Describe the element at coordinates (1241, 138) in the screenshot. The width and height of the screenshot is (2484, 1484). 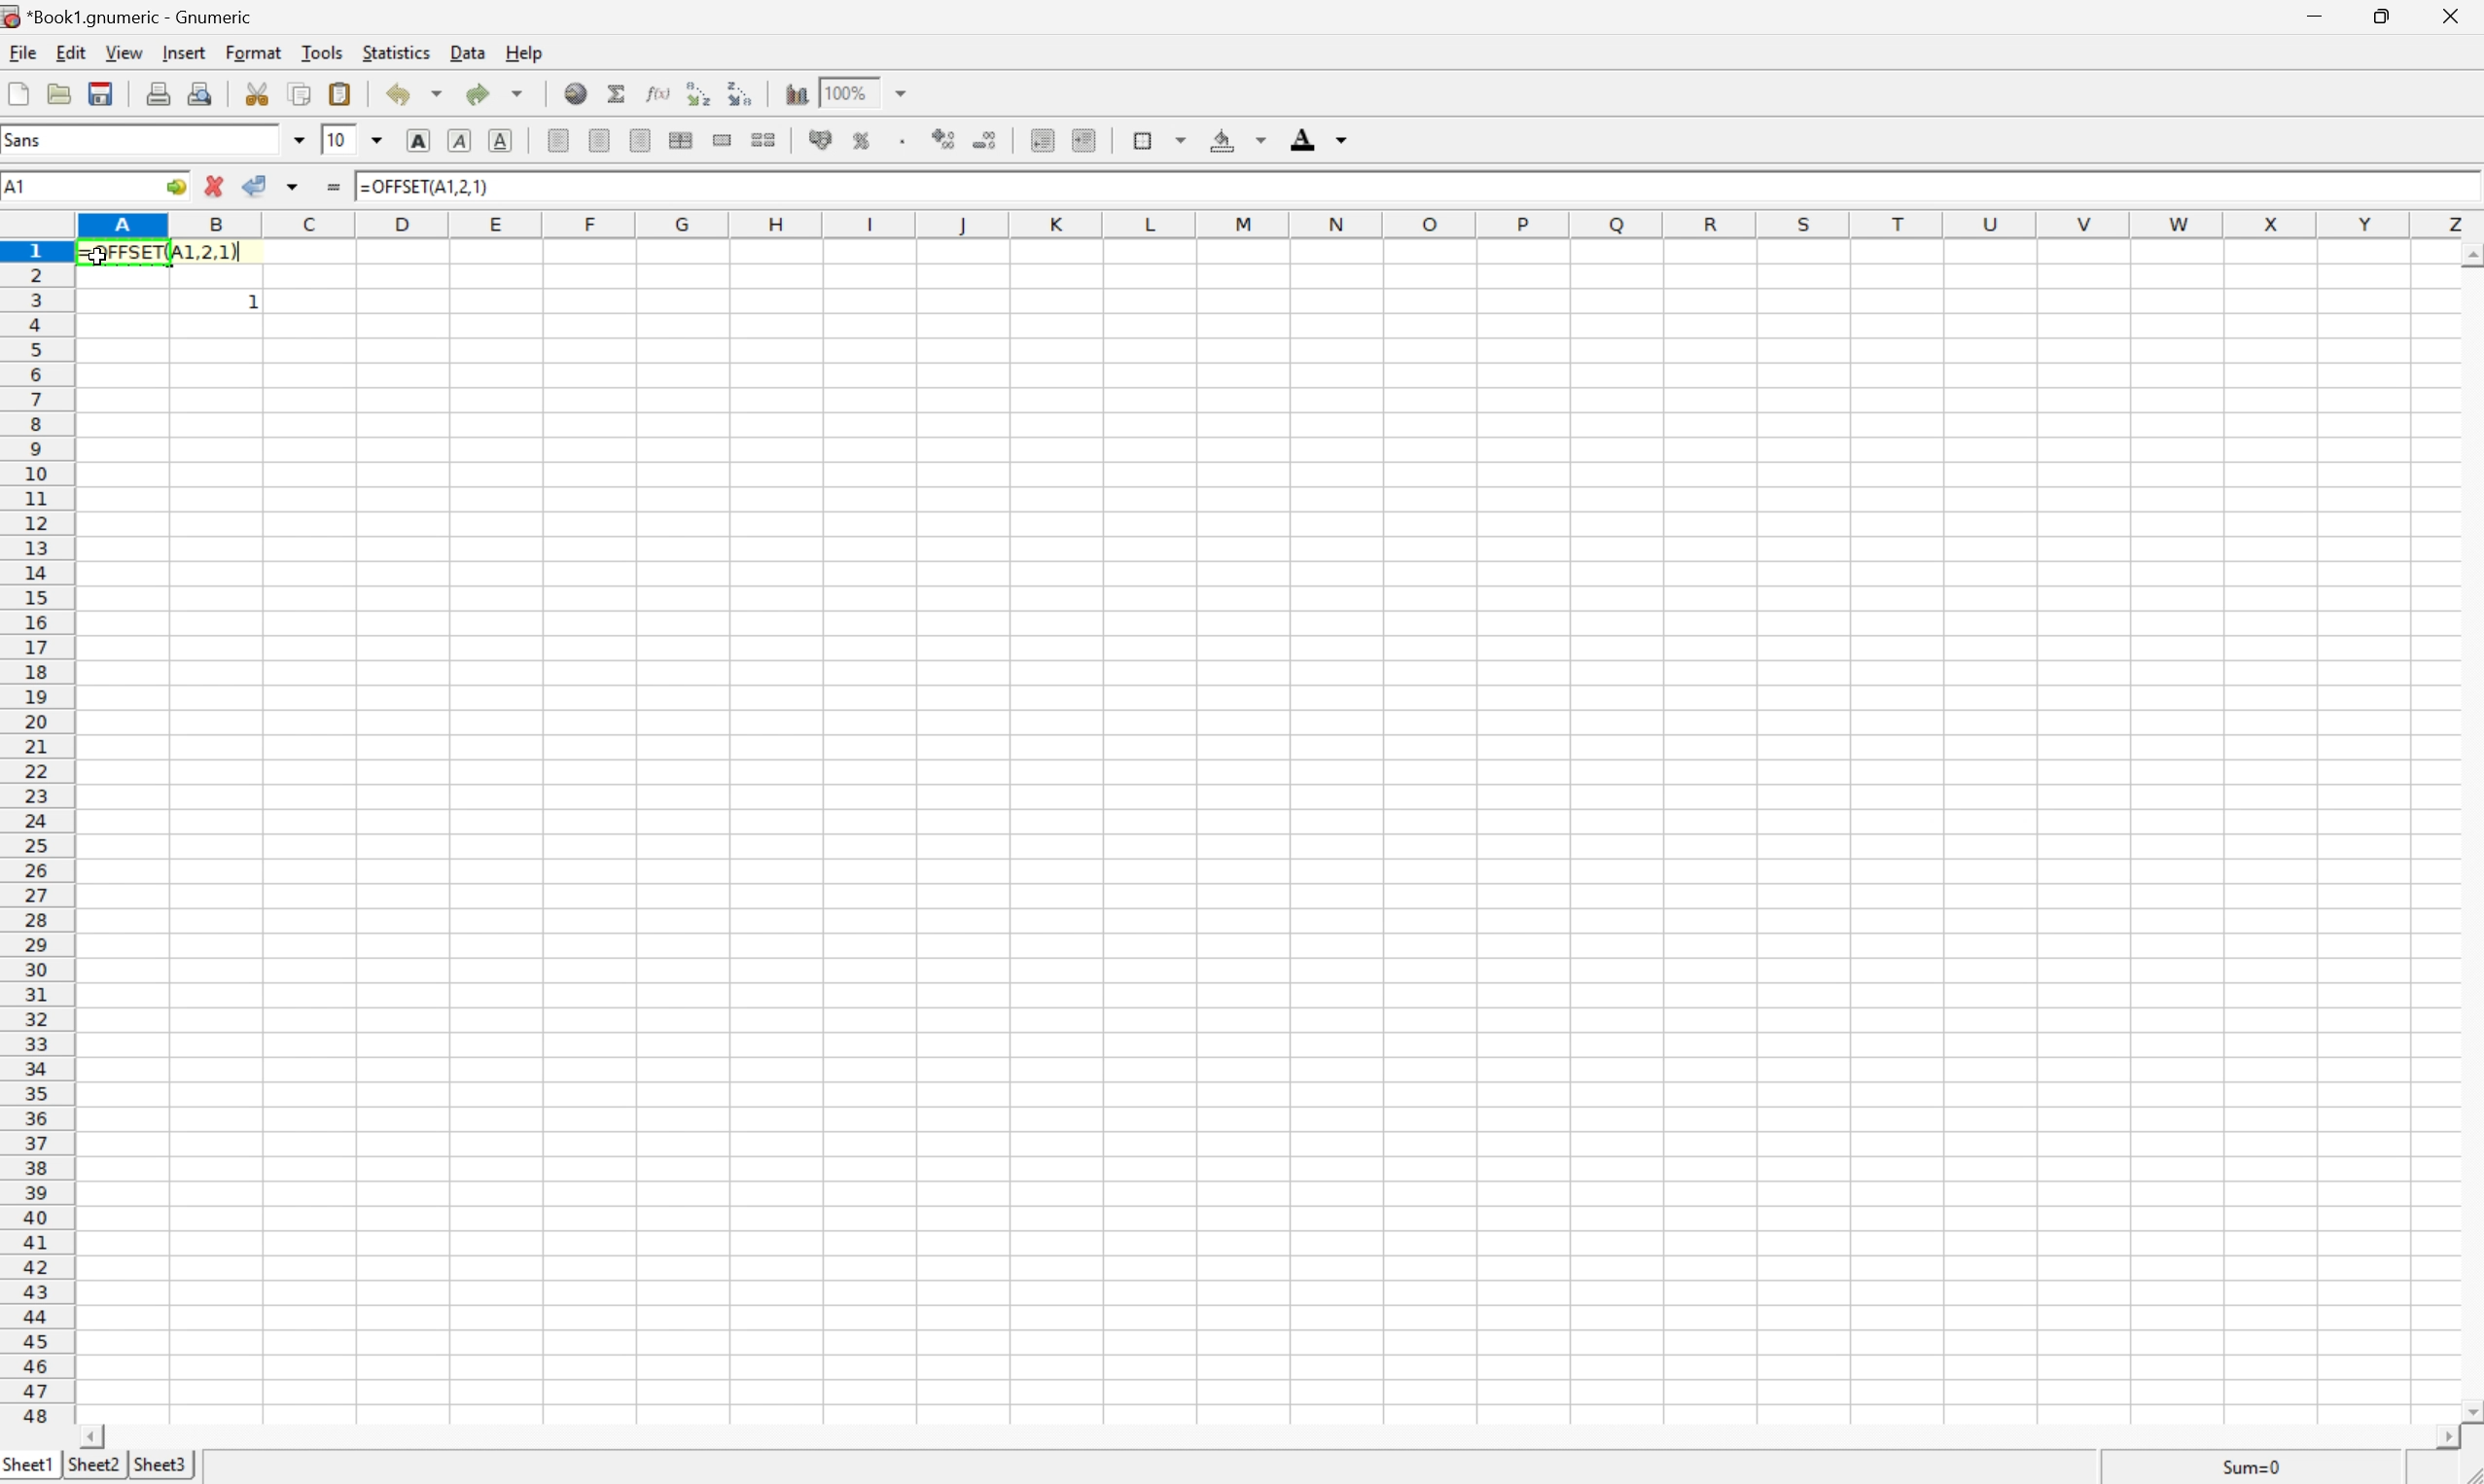
I see `background` at that location.